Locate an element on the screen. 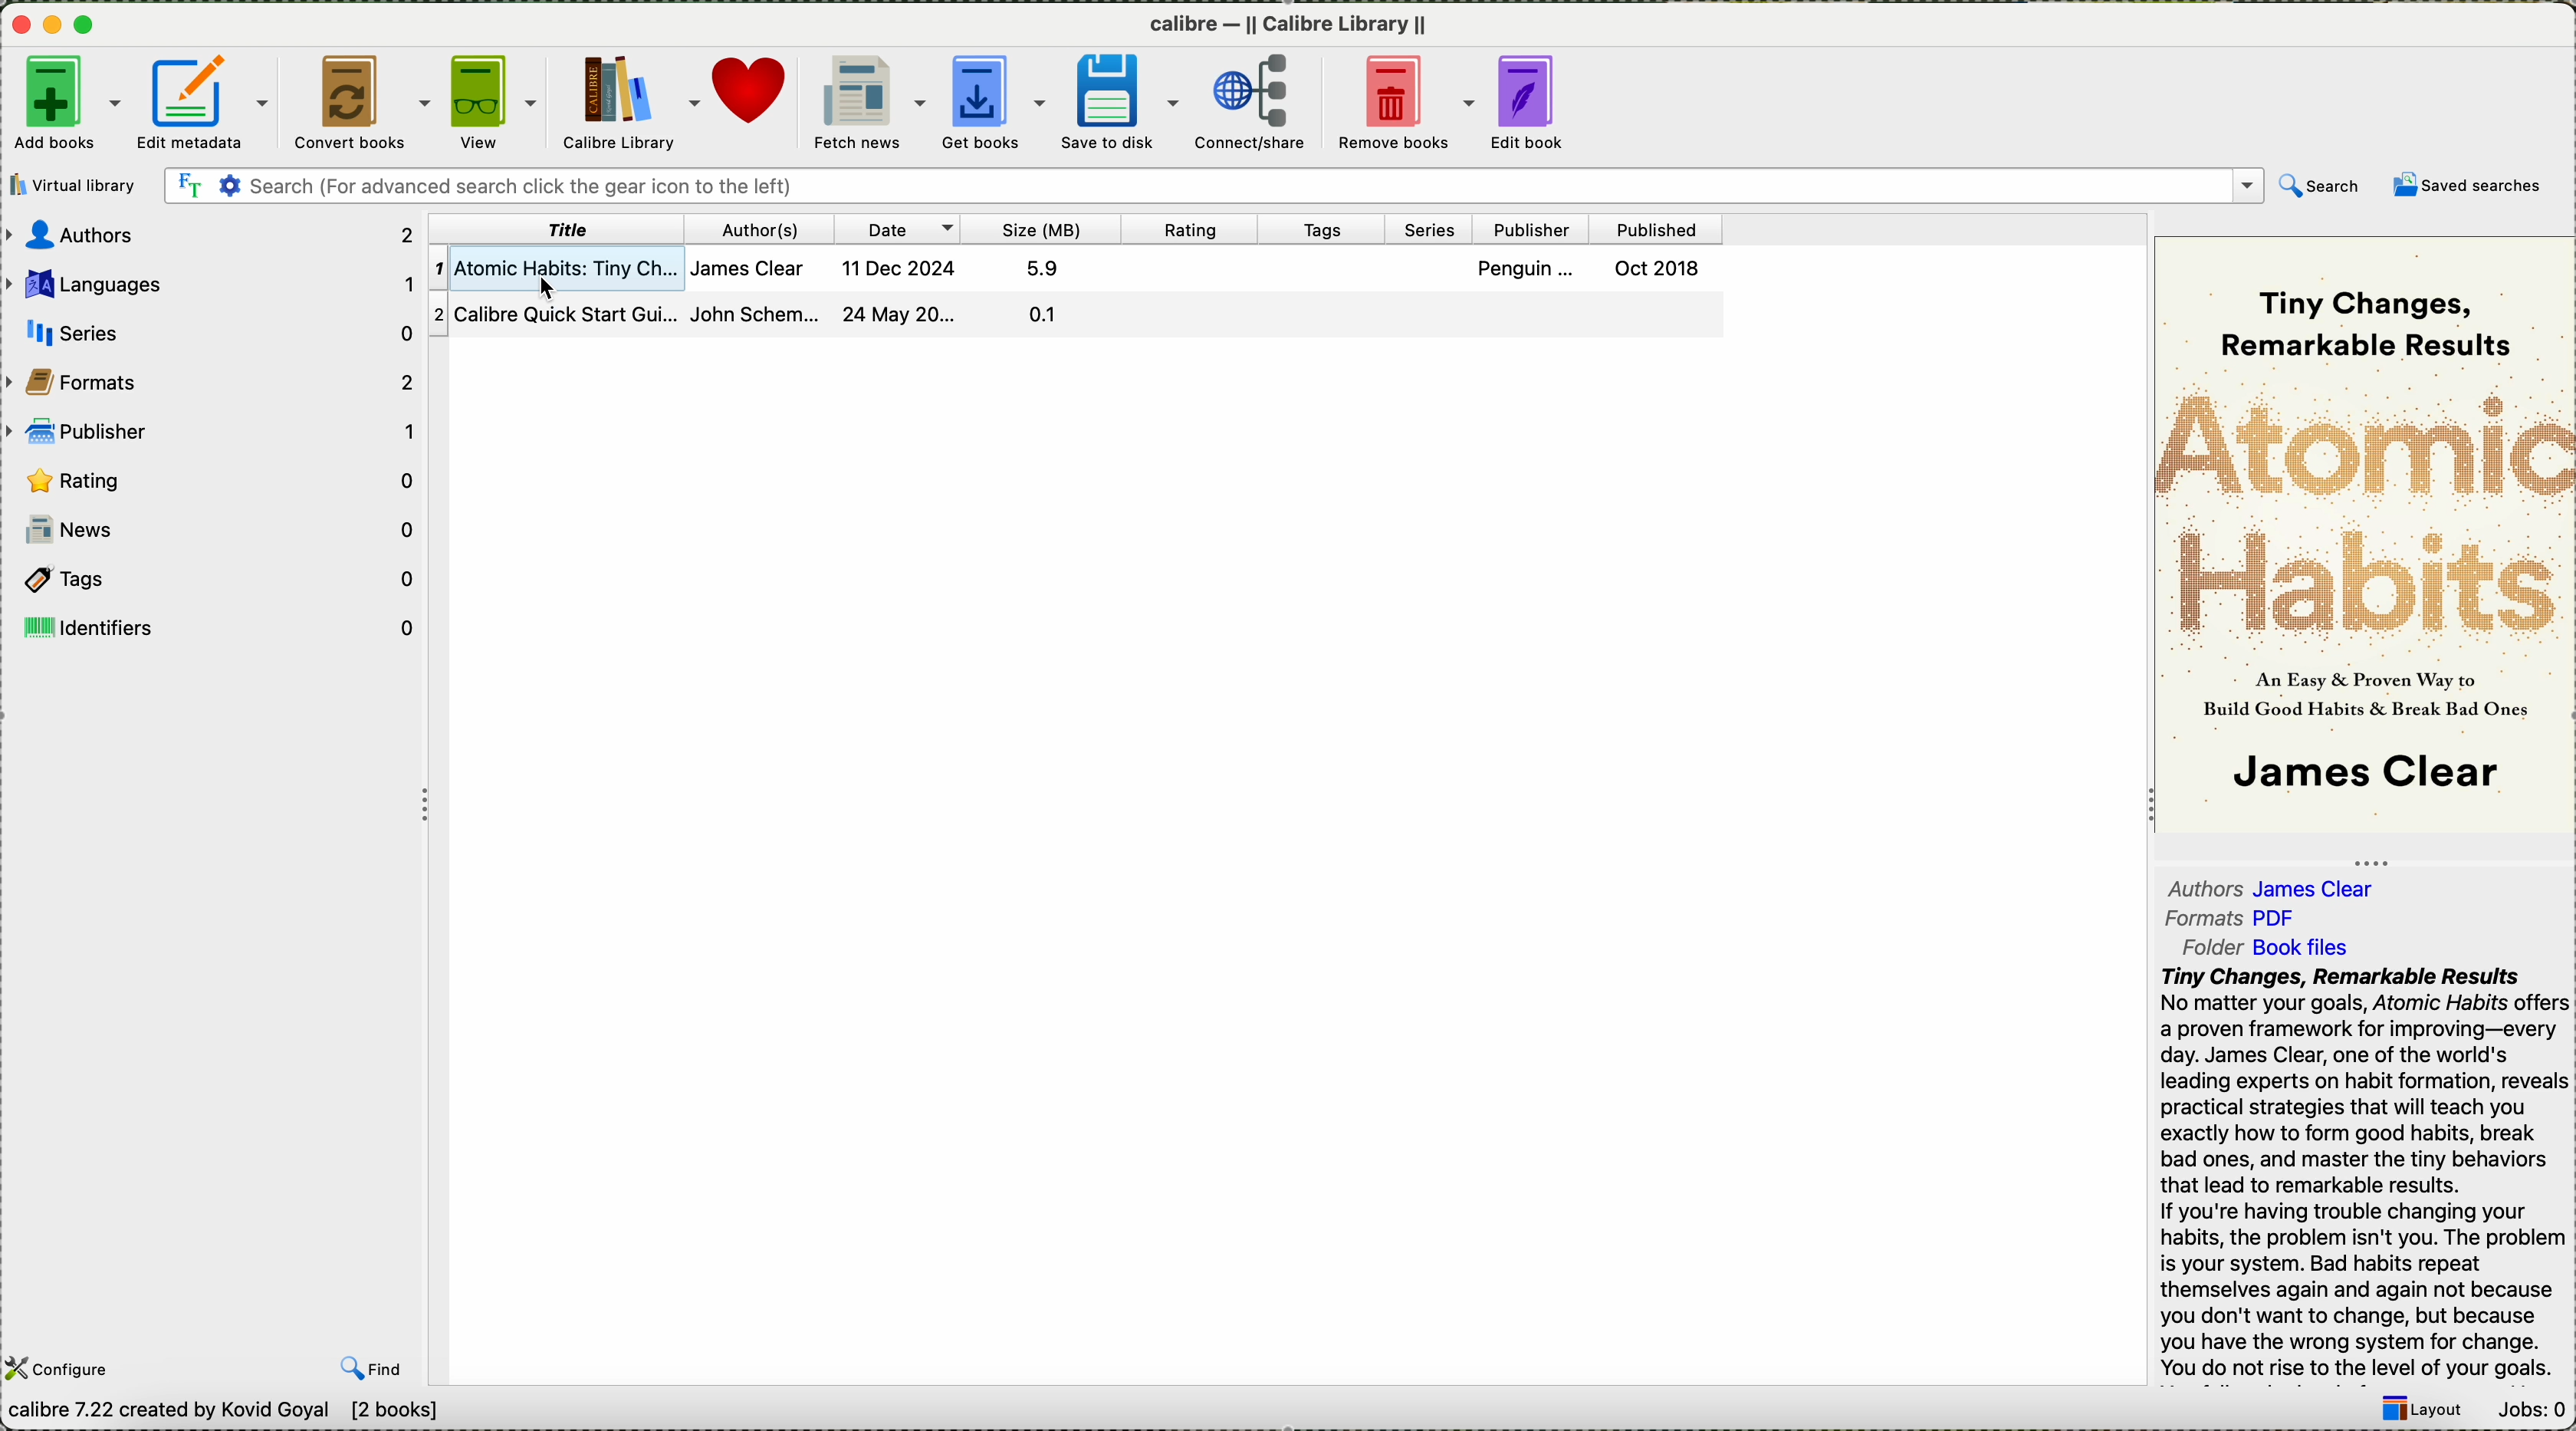  configure is located at coordinates (61, 1369).